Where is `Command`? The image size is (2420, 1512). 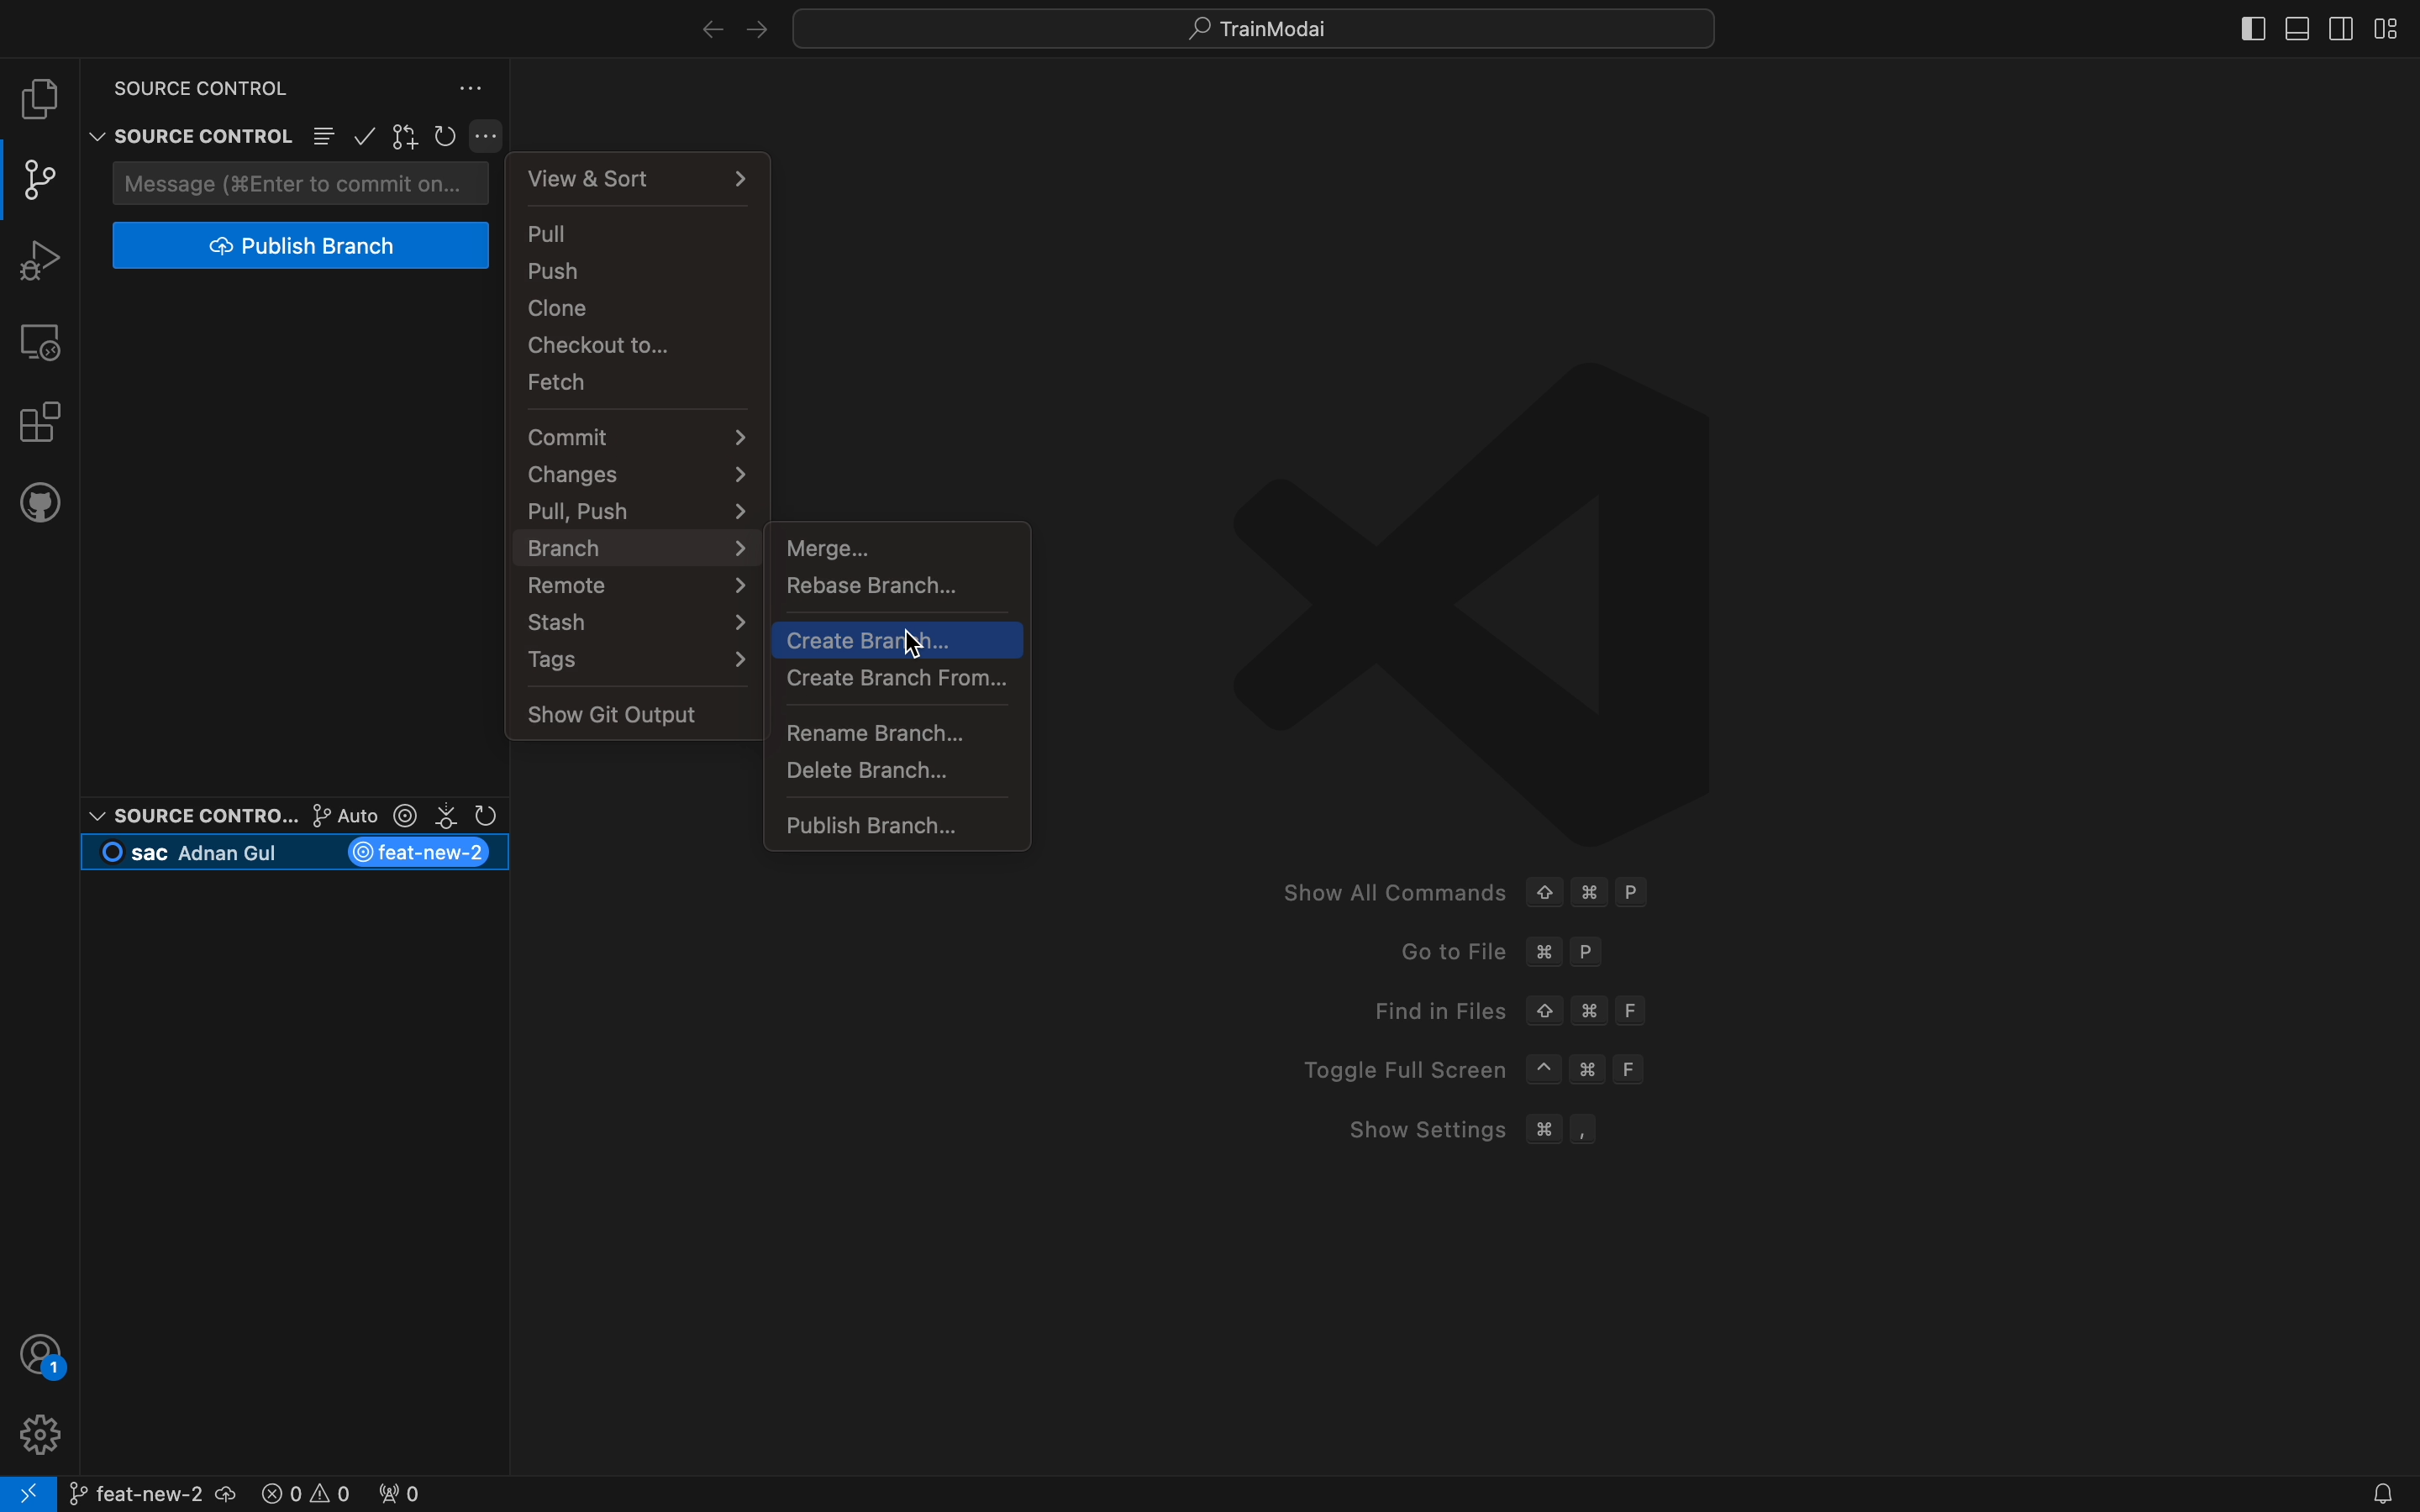 Command is located at coordinates (1595, 1073).